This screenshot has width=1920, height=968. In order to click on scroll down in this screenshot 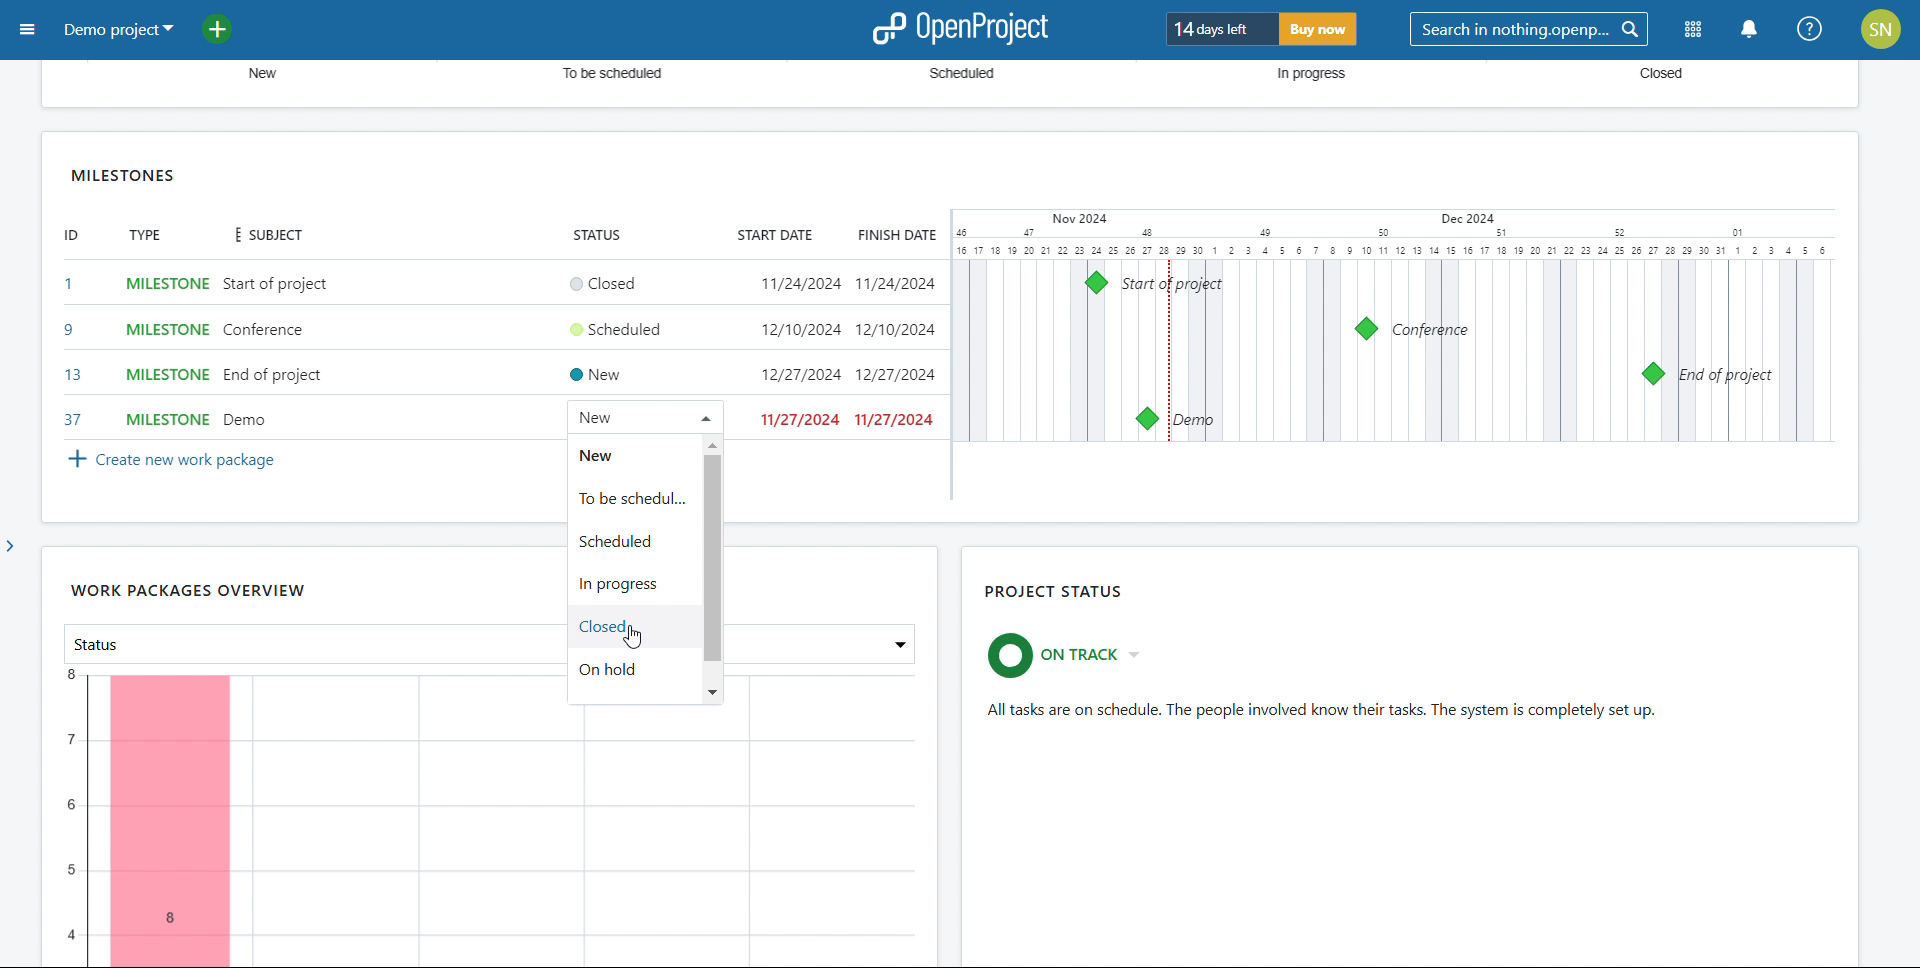, I will do `click(712, 691)`.